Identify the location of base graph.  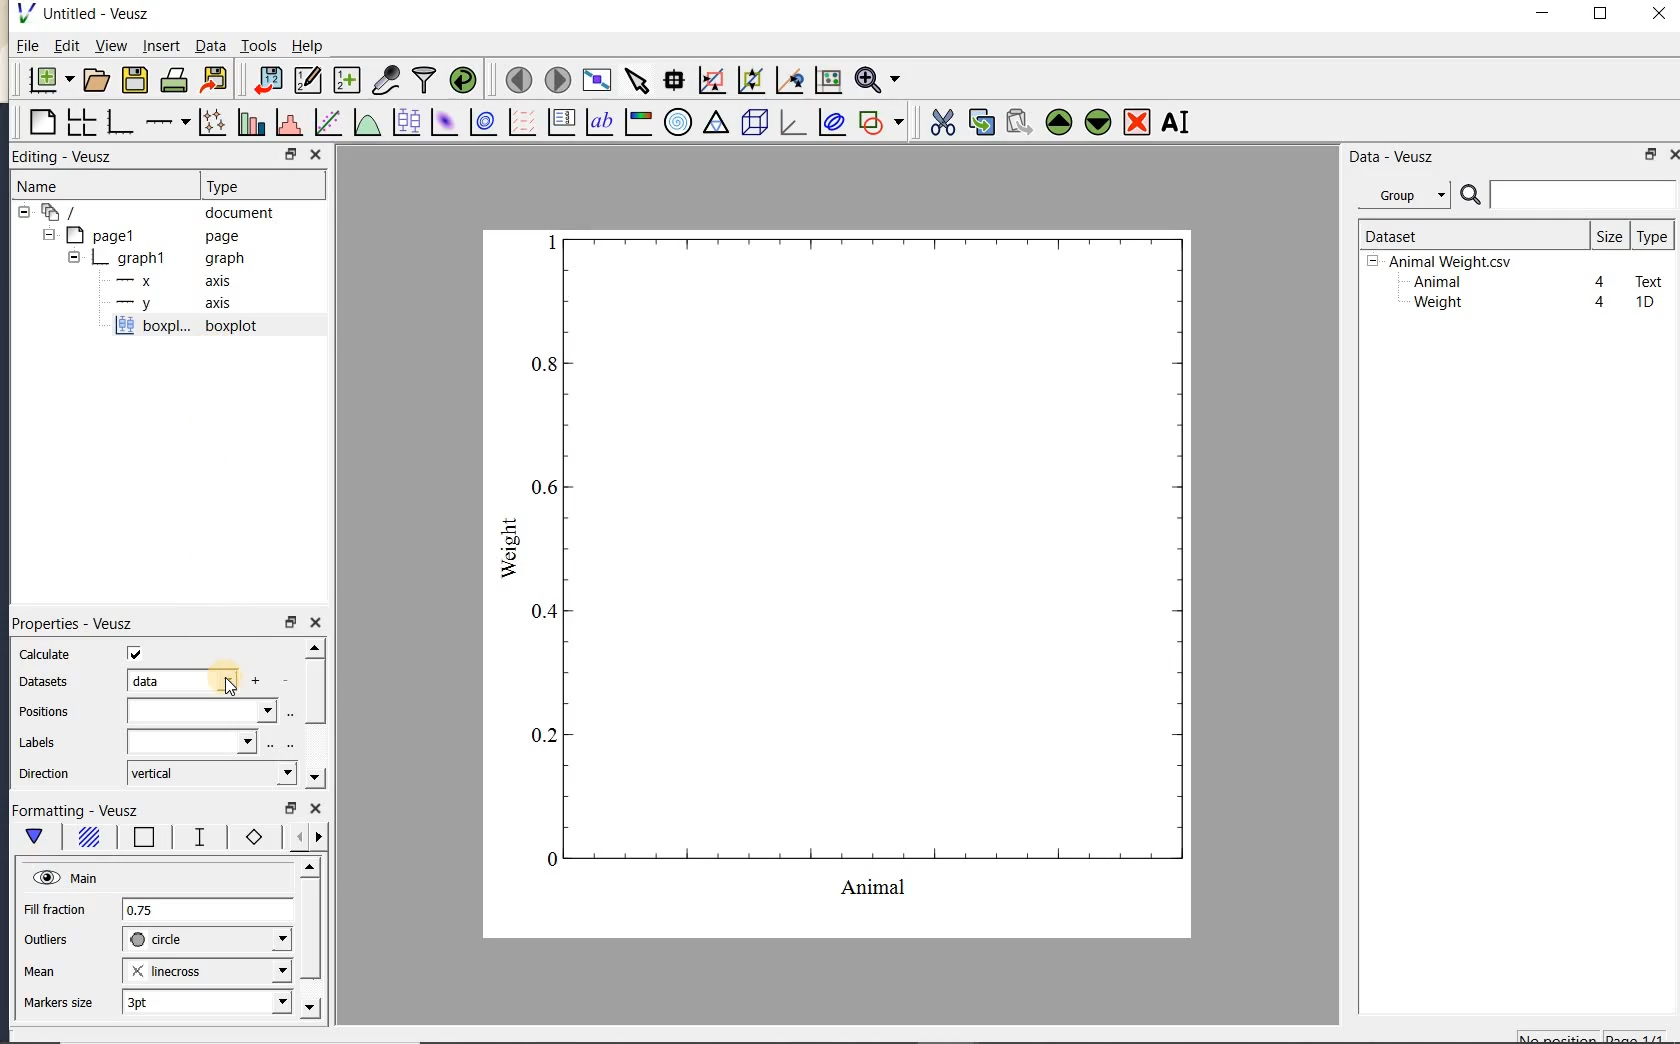
(118, 122).